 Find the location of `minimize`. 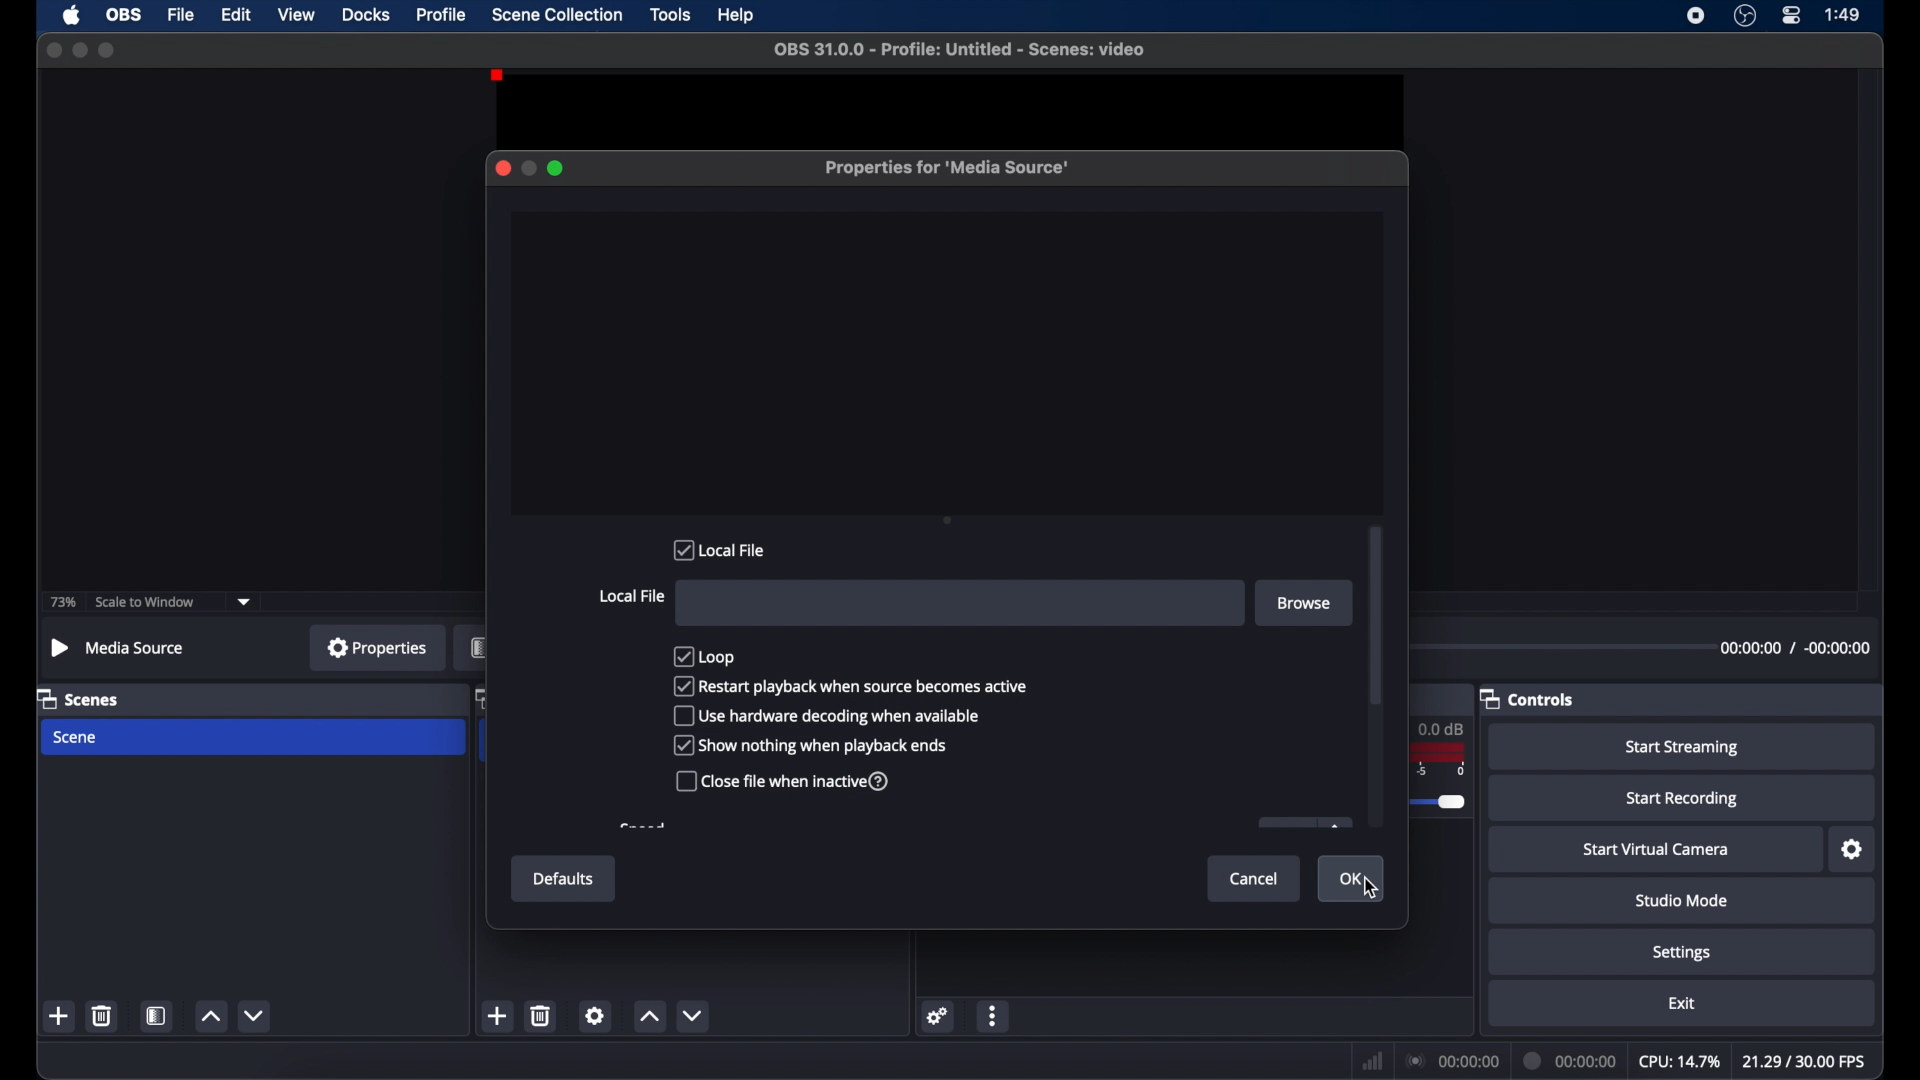

minimize is located at coordinates (80, 50).